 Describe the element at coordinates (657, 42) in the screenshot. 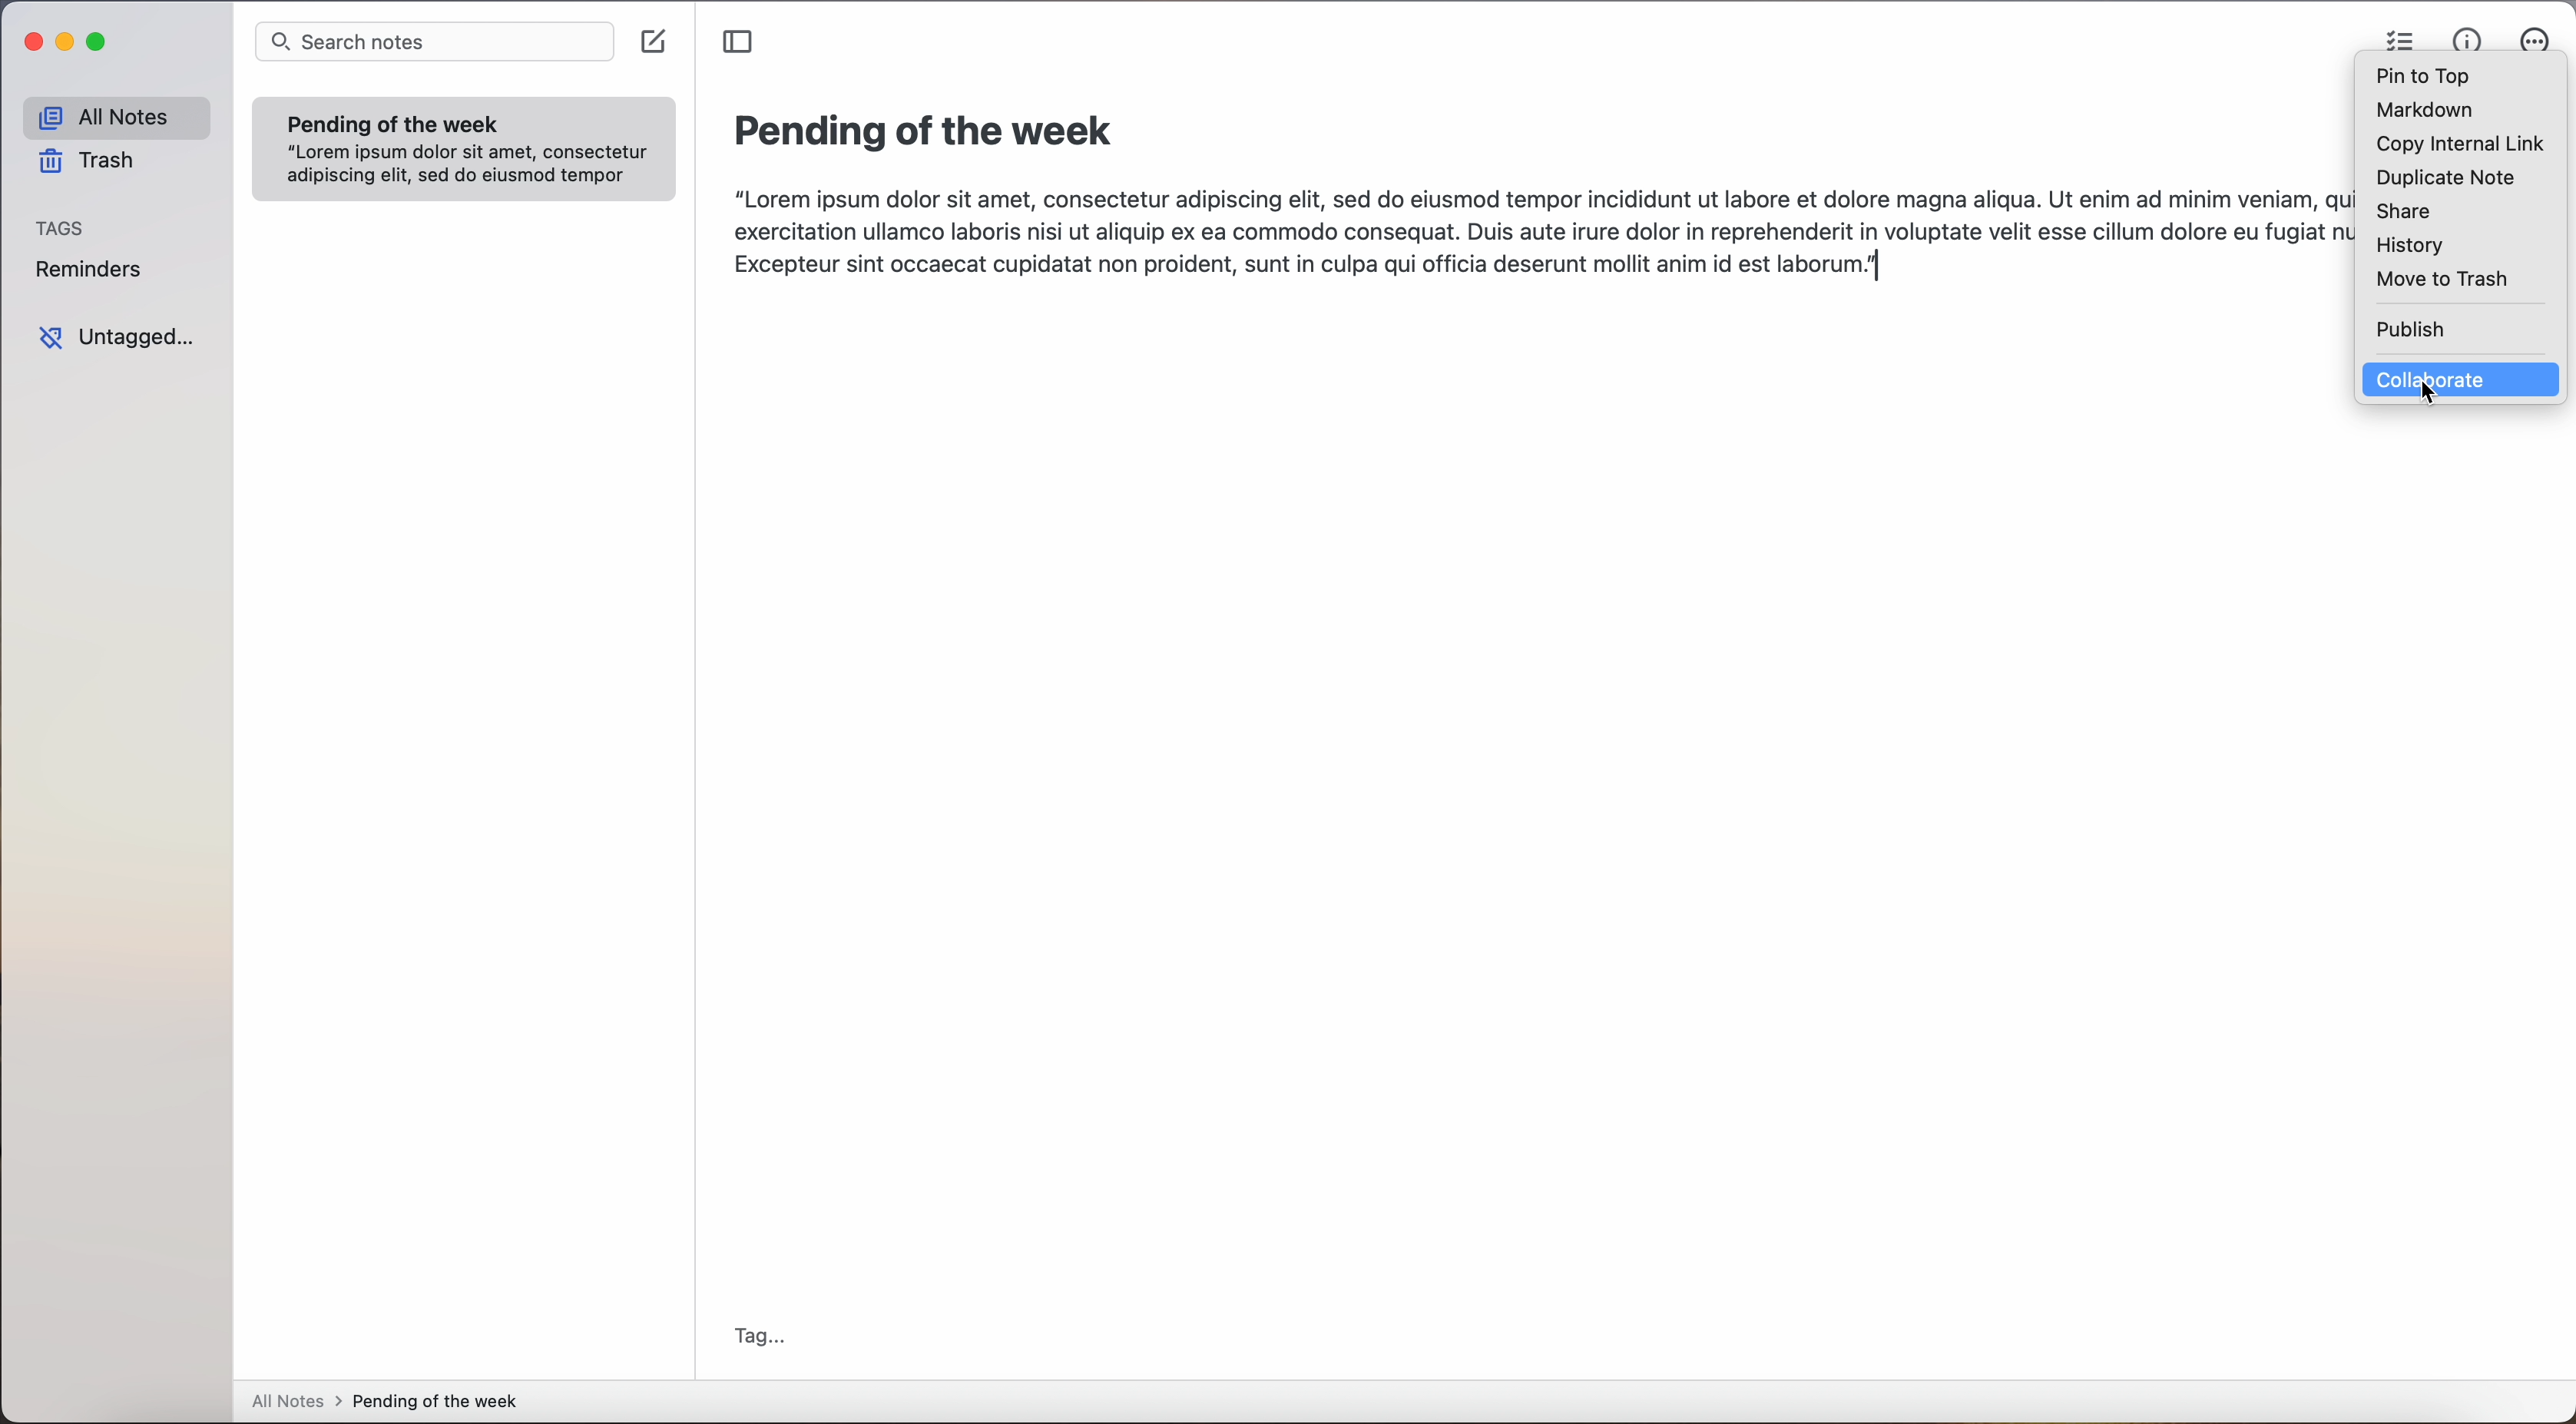

I see `create note` at that location.